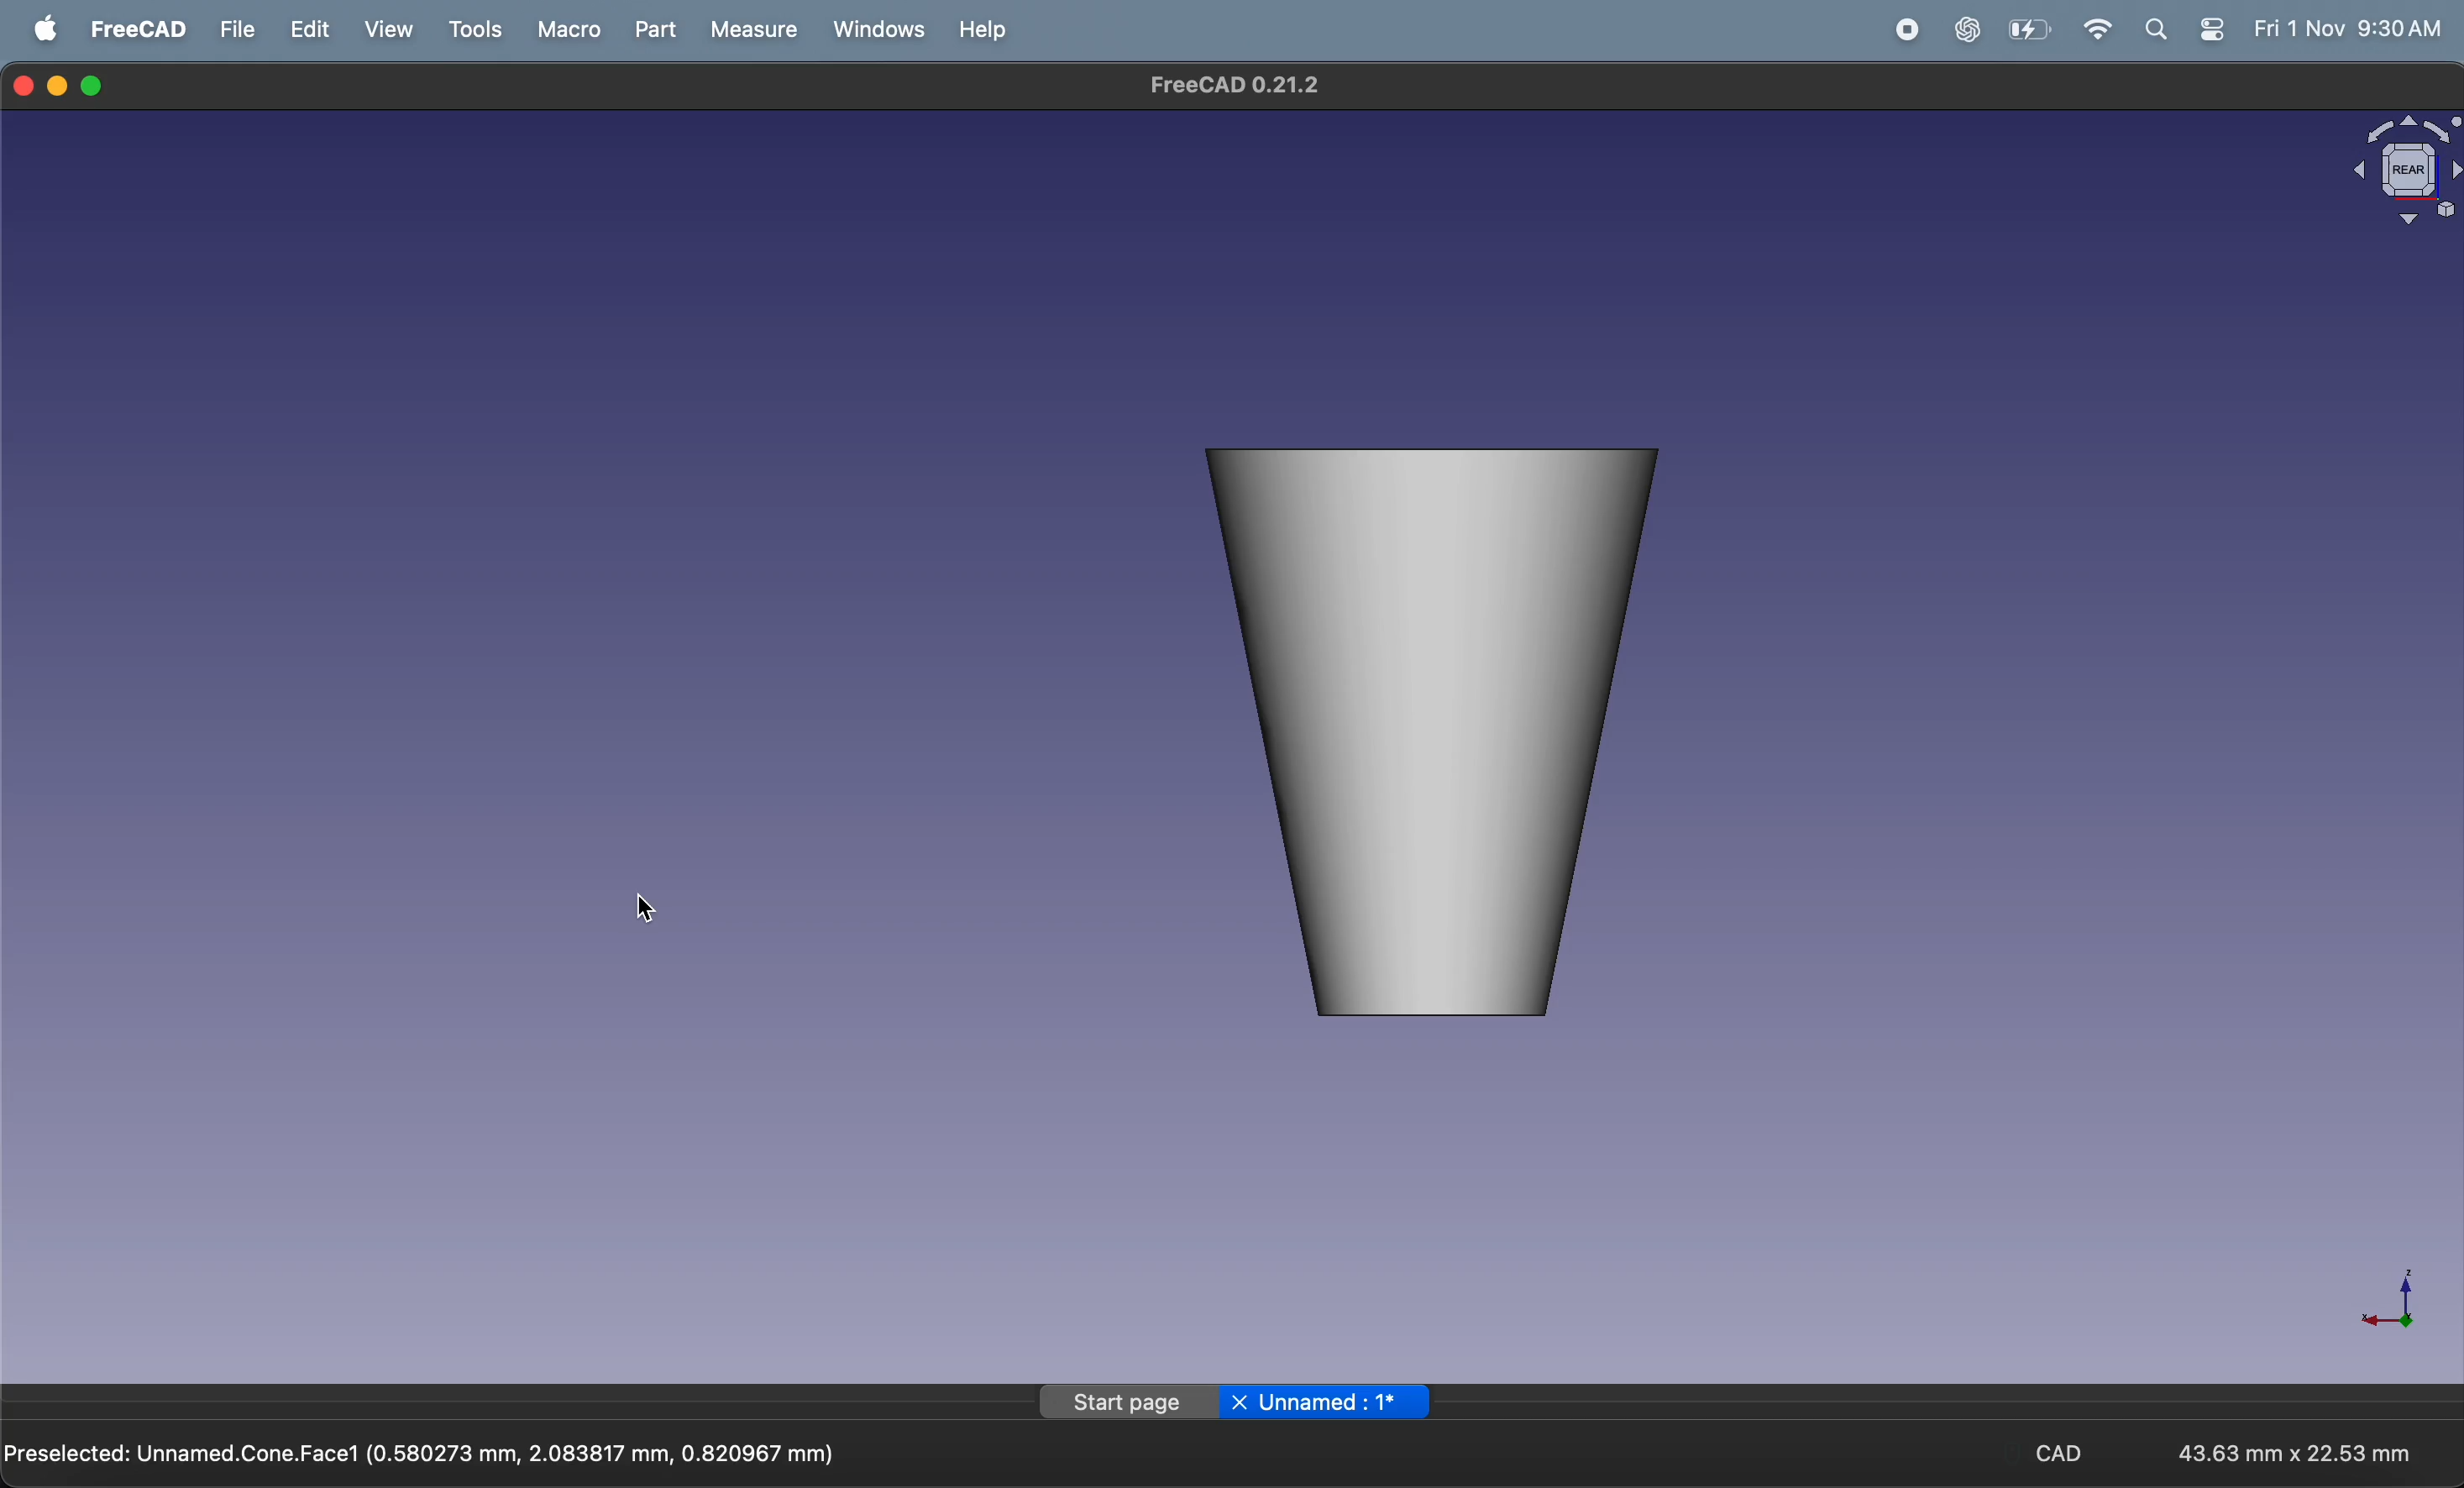 This screenshot has height=1488, width=2464. What do you see at coordinates (2075, 1451) in the screenshot?
I see `CAD` at bounding box center [2075, 1451].